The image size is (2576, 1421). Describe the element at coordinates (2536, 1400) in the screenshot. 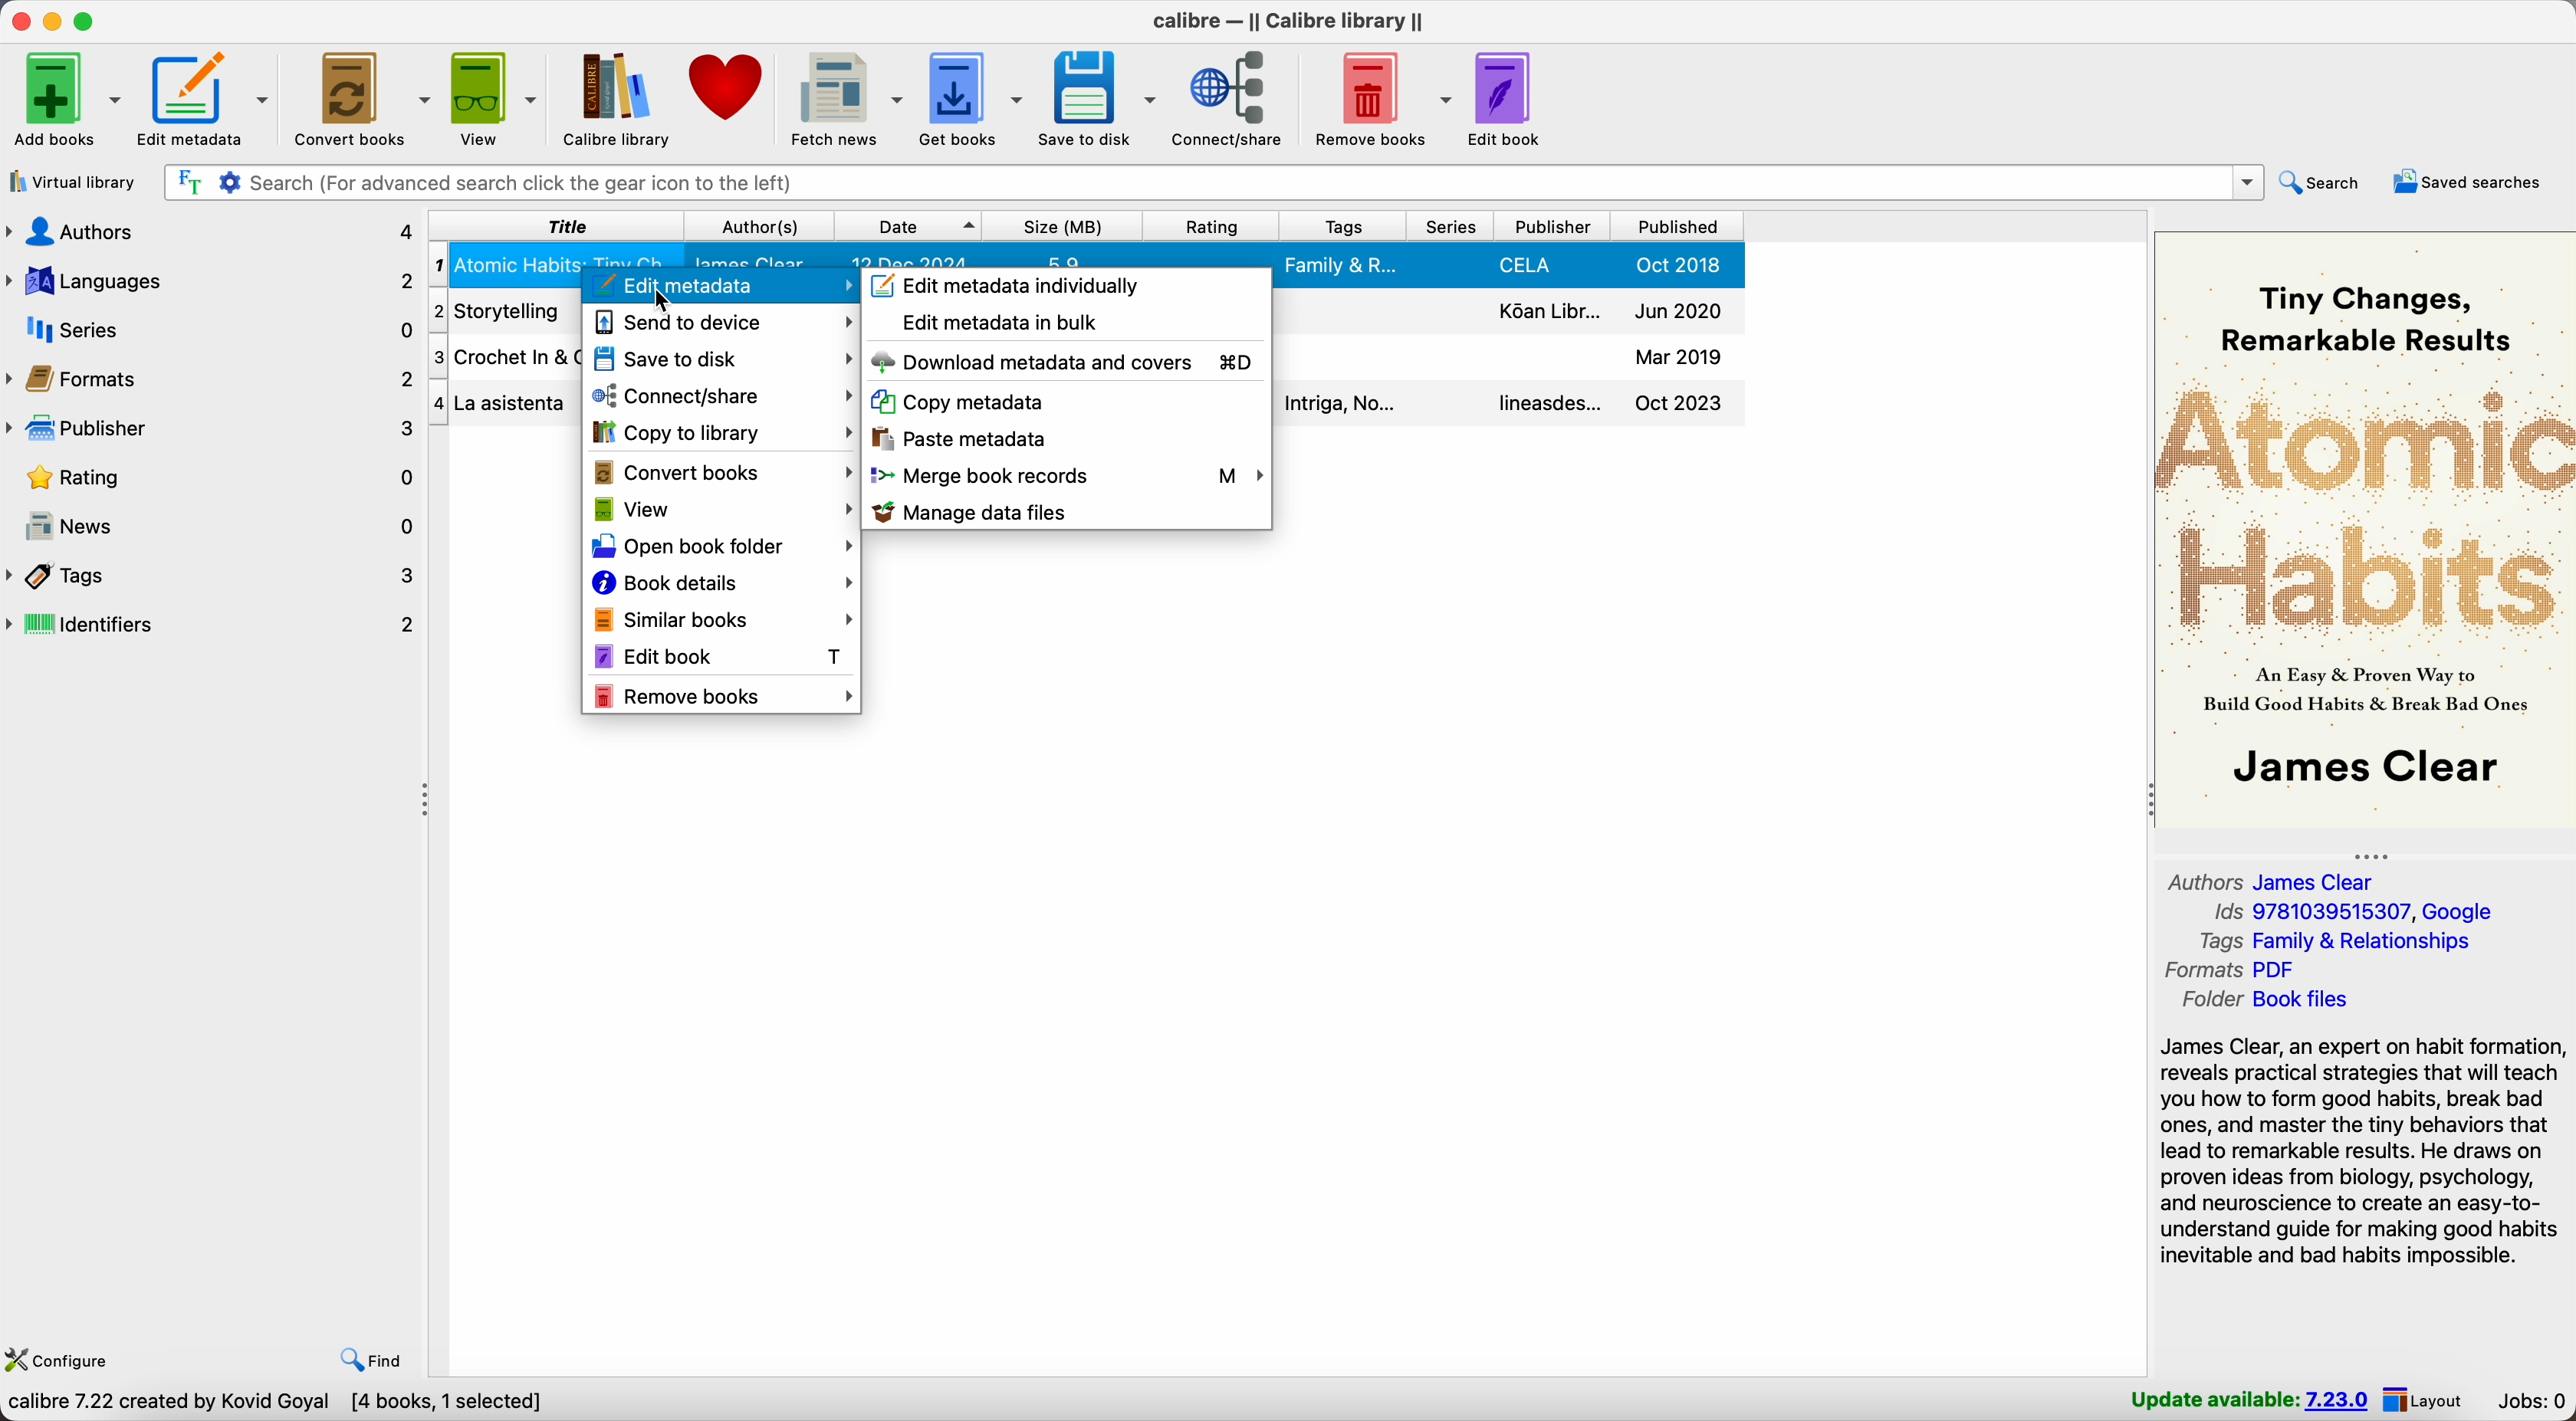

I see `Jobs: 0` at that location.